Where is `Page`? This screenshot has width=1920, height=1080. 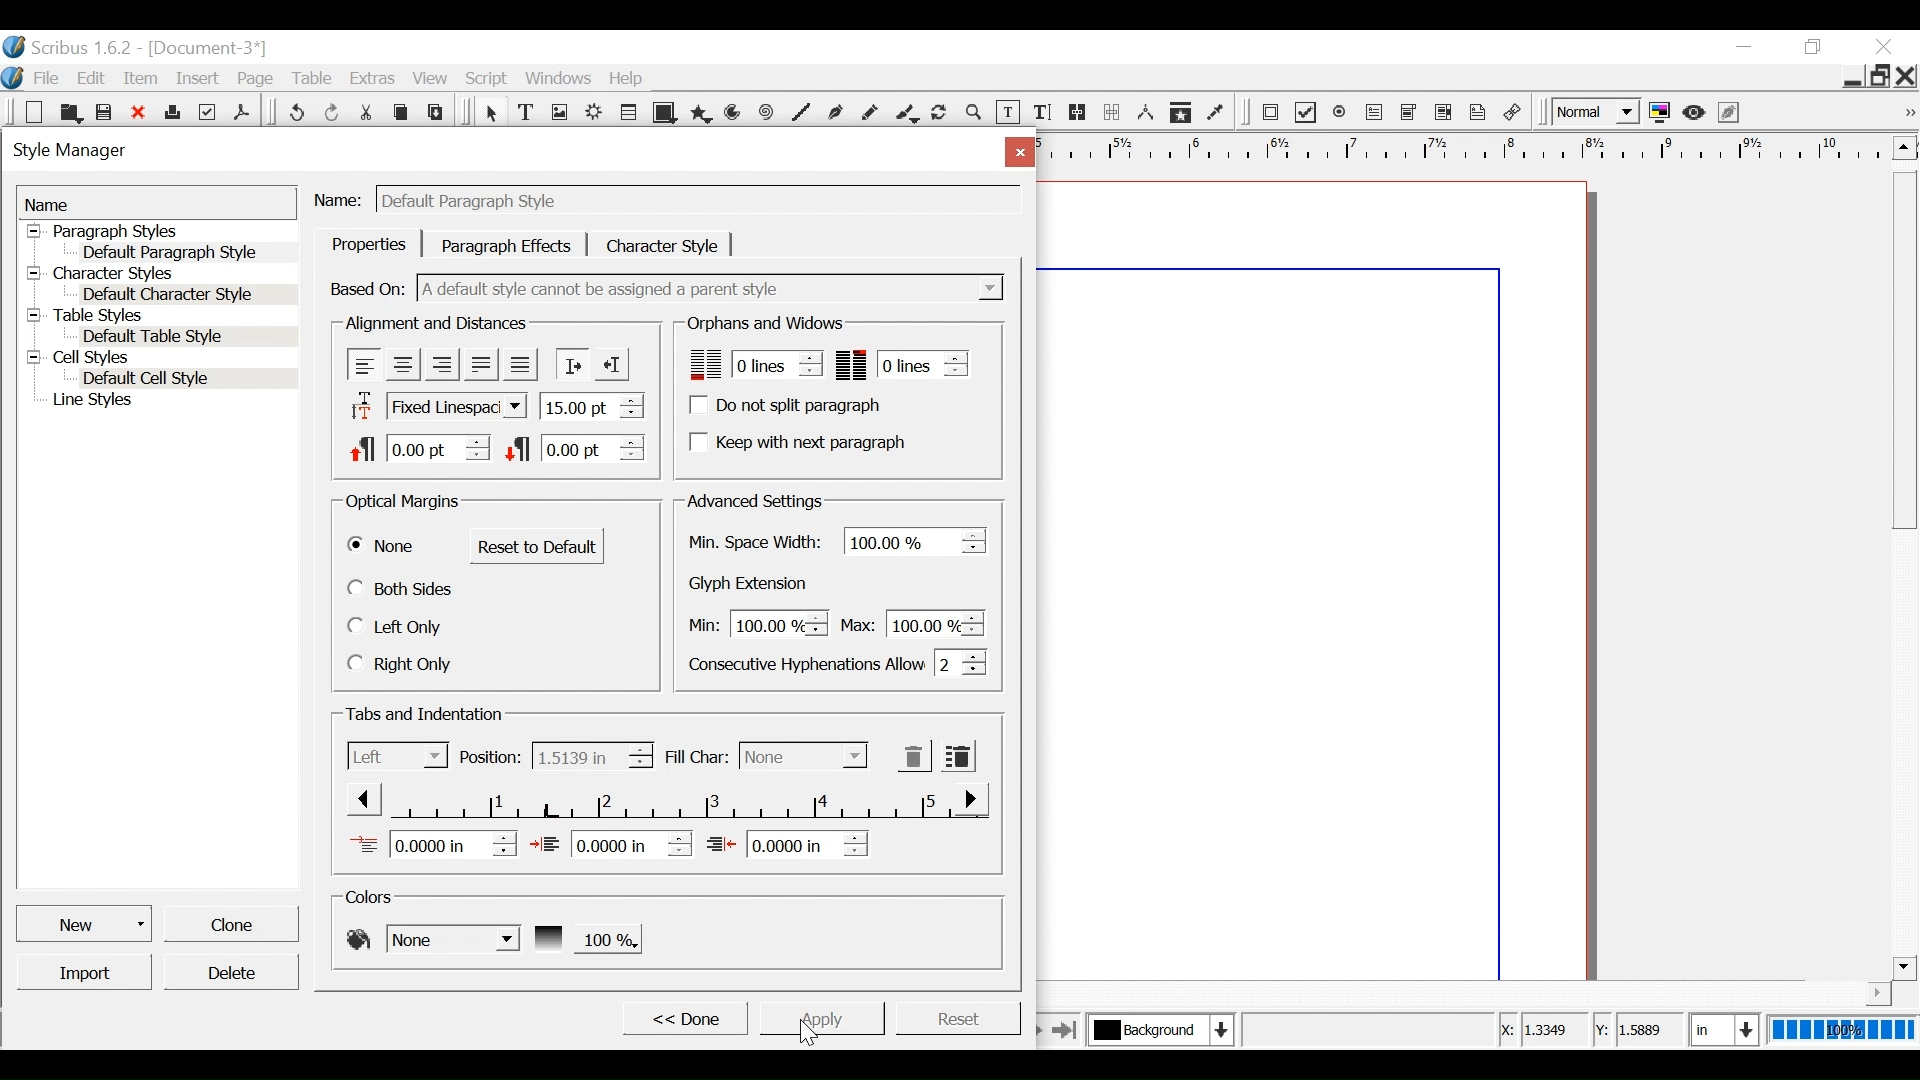 Page is located at coordinates (256, 79).